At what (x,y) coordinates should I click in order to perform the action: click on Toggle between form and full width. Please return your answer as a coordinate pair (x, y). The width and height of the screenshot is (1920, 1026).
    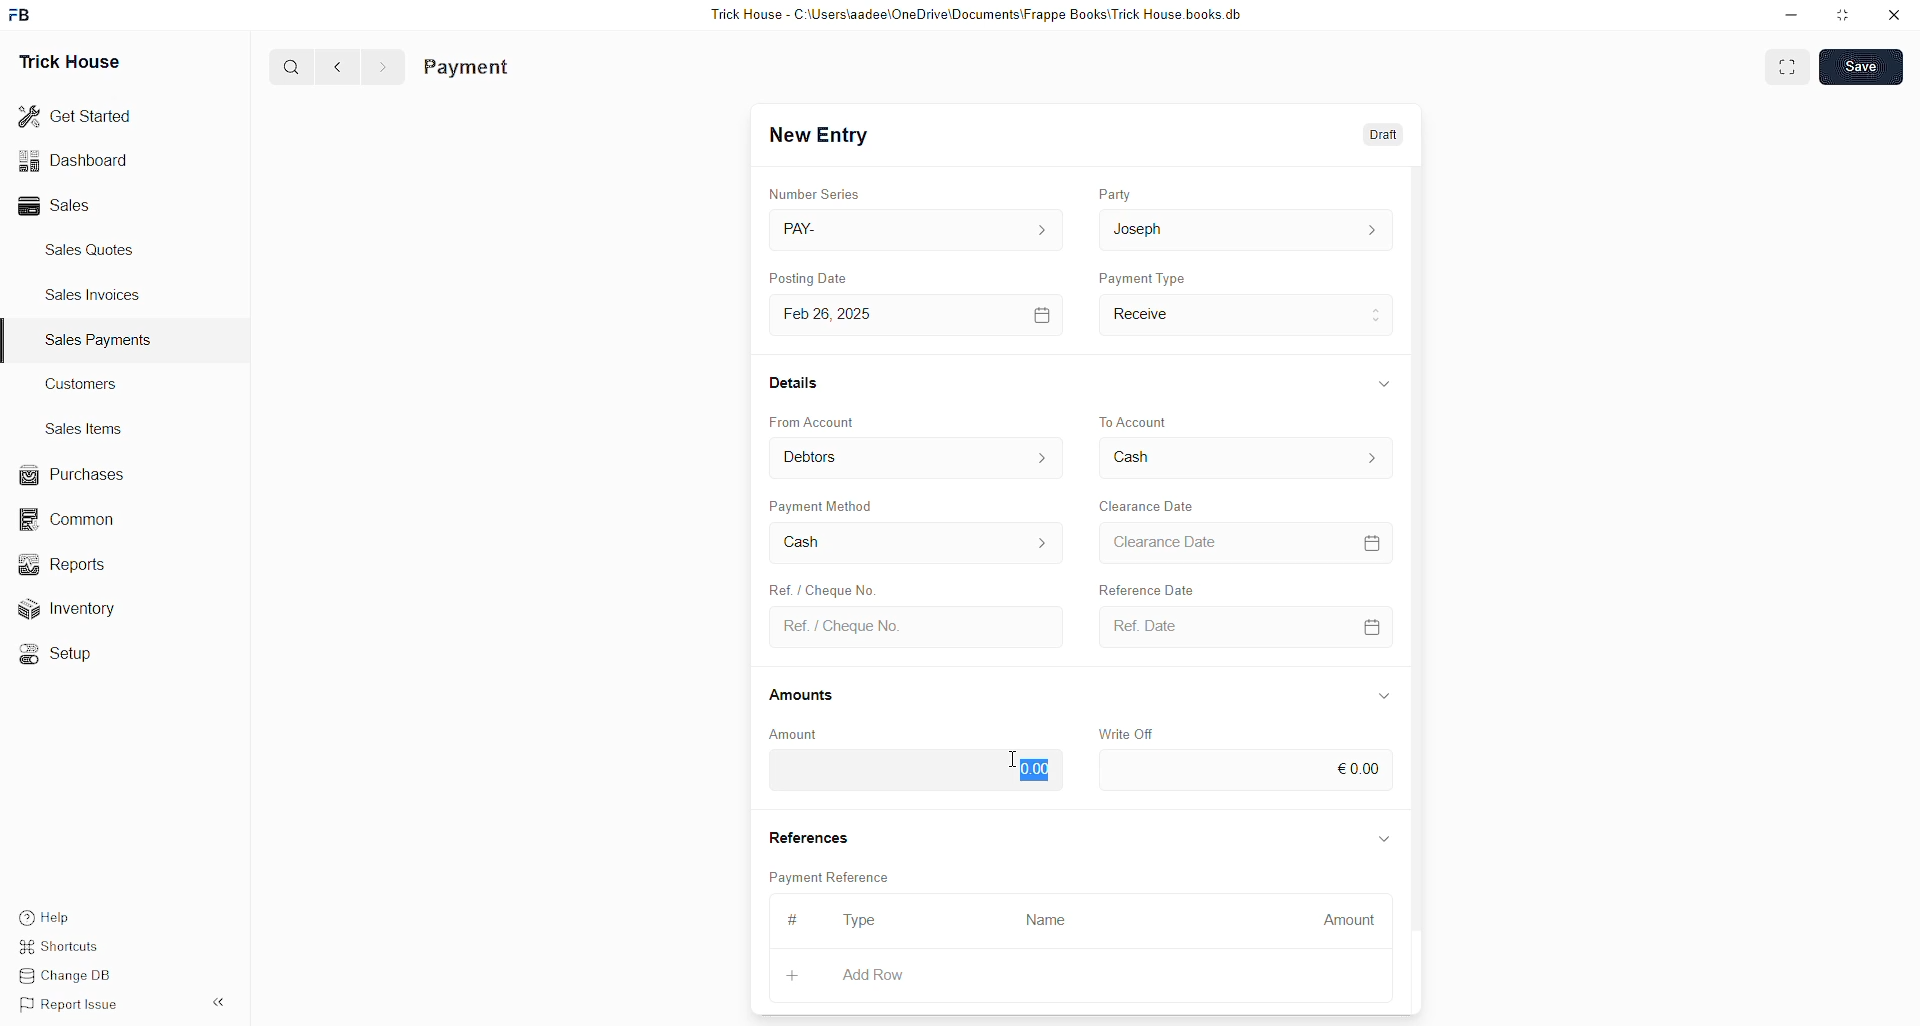
    Looking at the image, I should click on (1787, 70).